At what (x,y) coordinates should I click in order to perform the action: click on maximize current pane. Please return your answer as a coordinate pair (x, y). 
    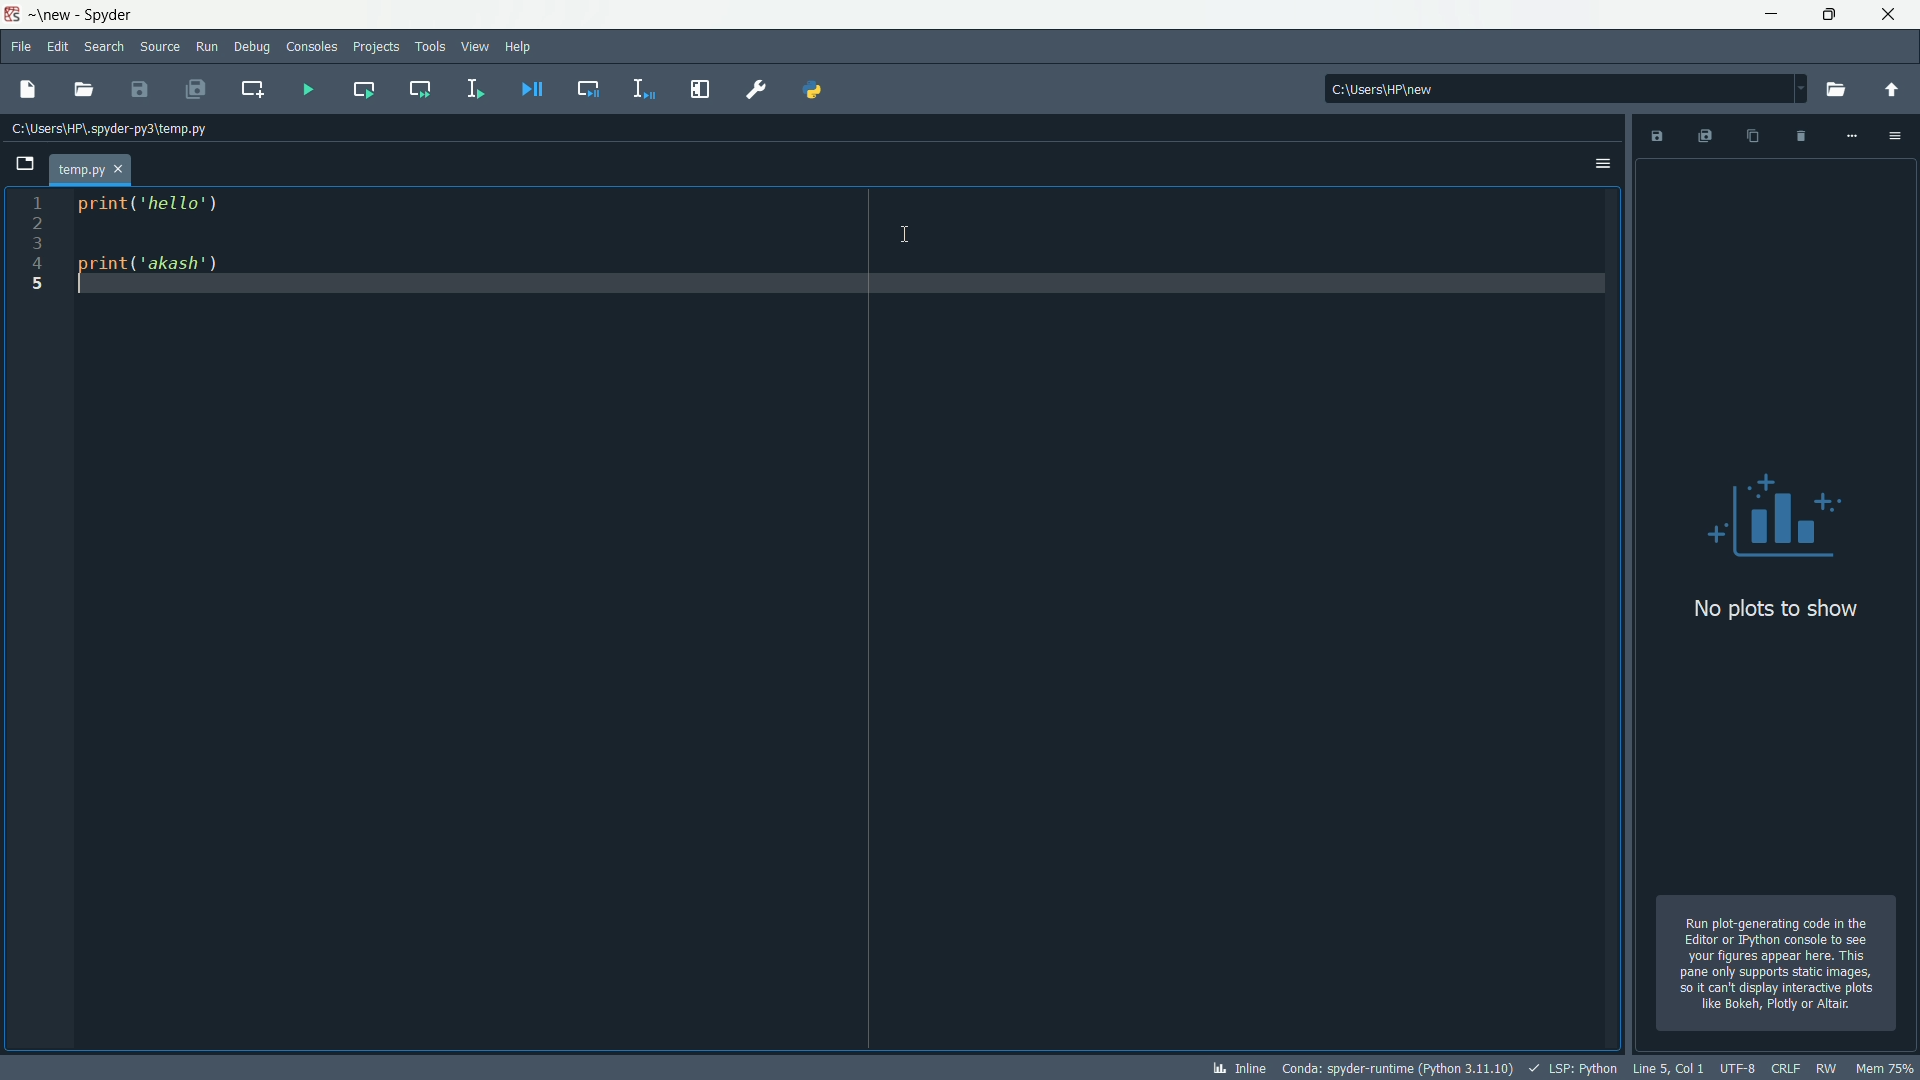
    Looking at the image, I should click on (700, 87).